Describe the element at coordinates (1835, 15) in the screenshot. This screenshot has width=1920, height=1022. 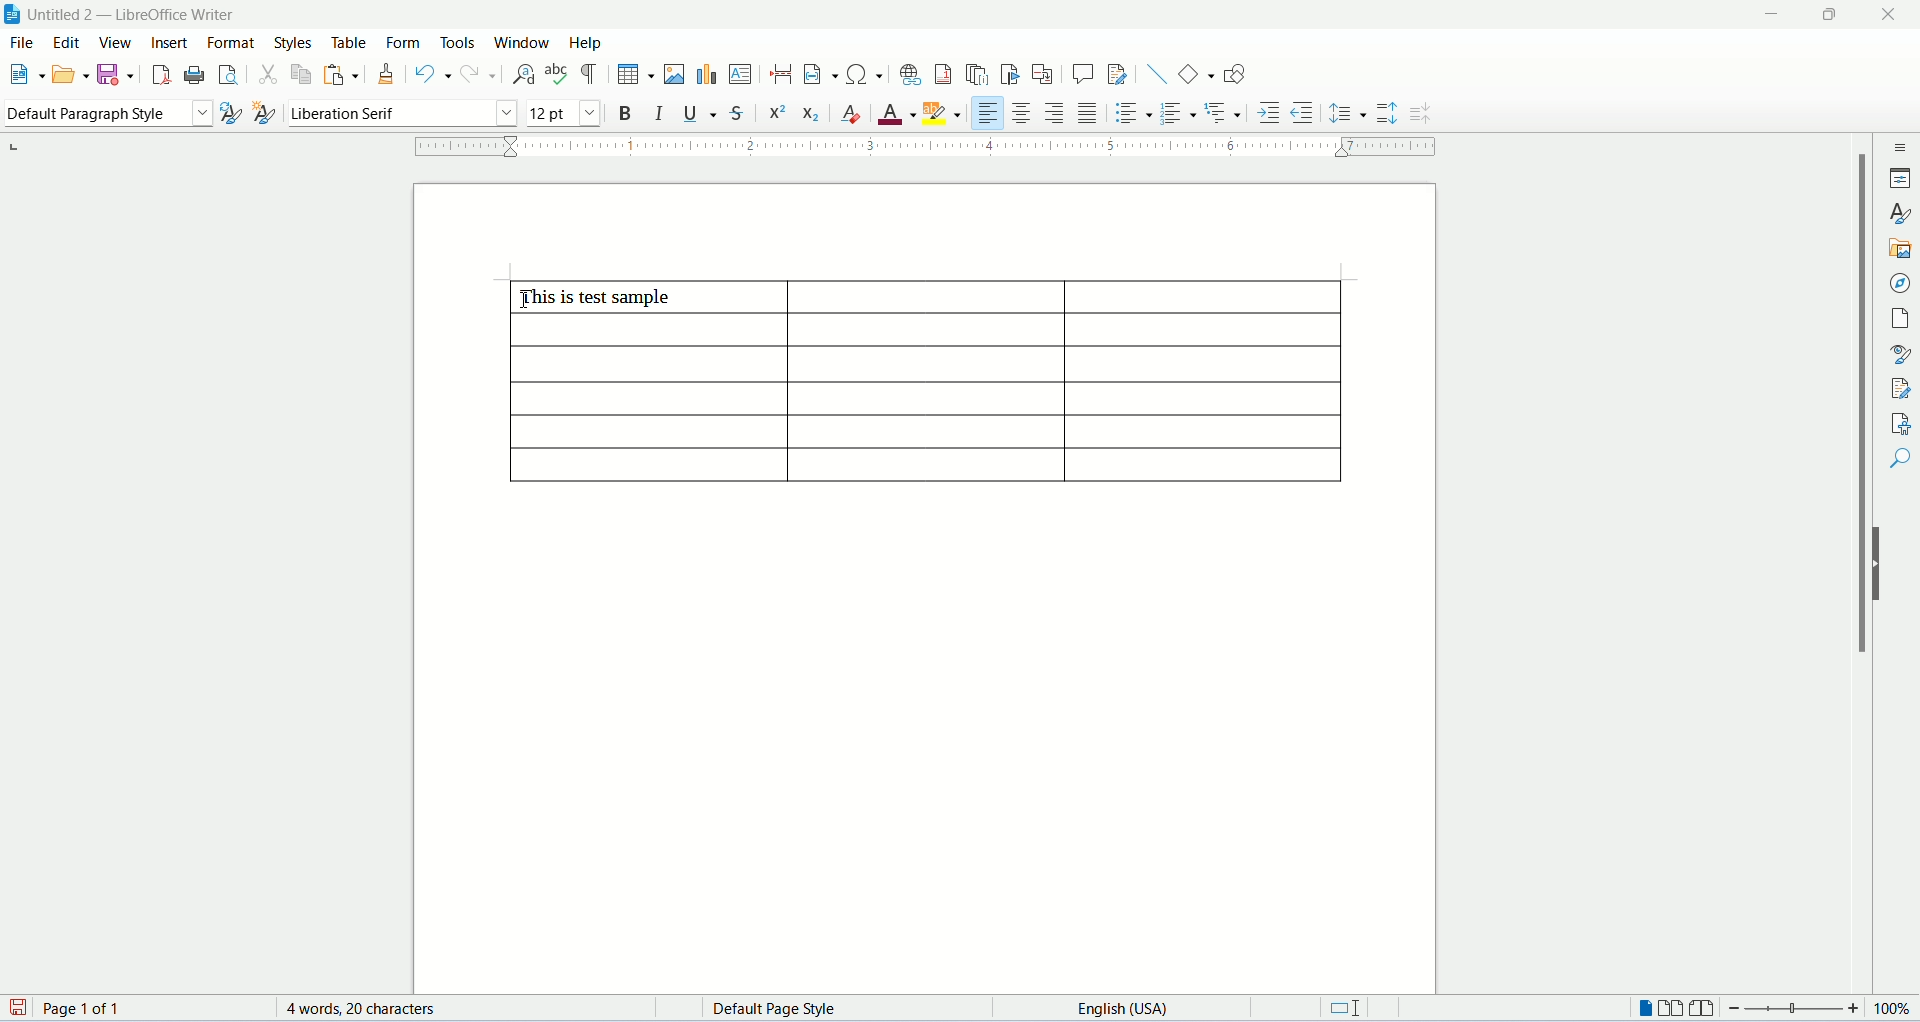
I see `maximize` at that location.